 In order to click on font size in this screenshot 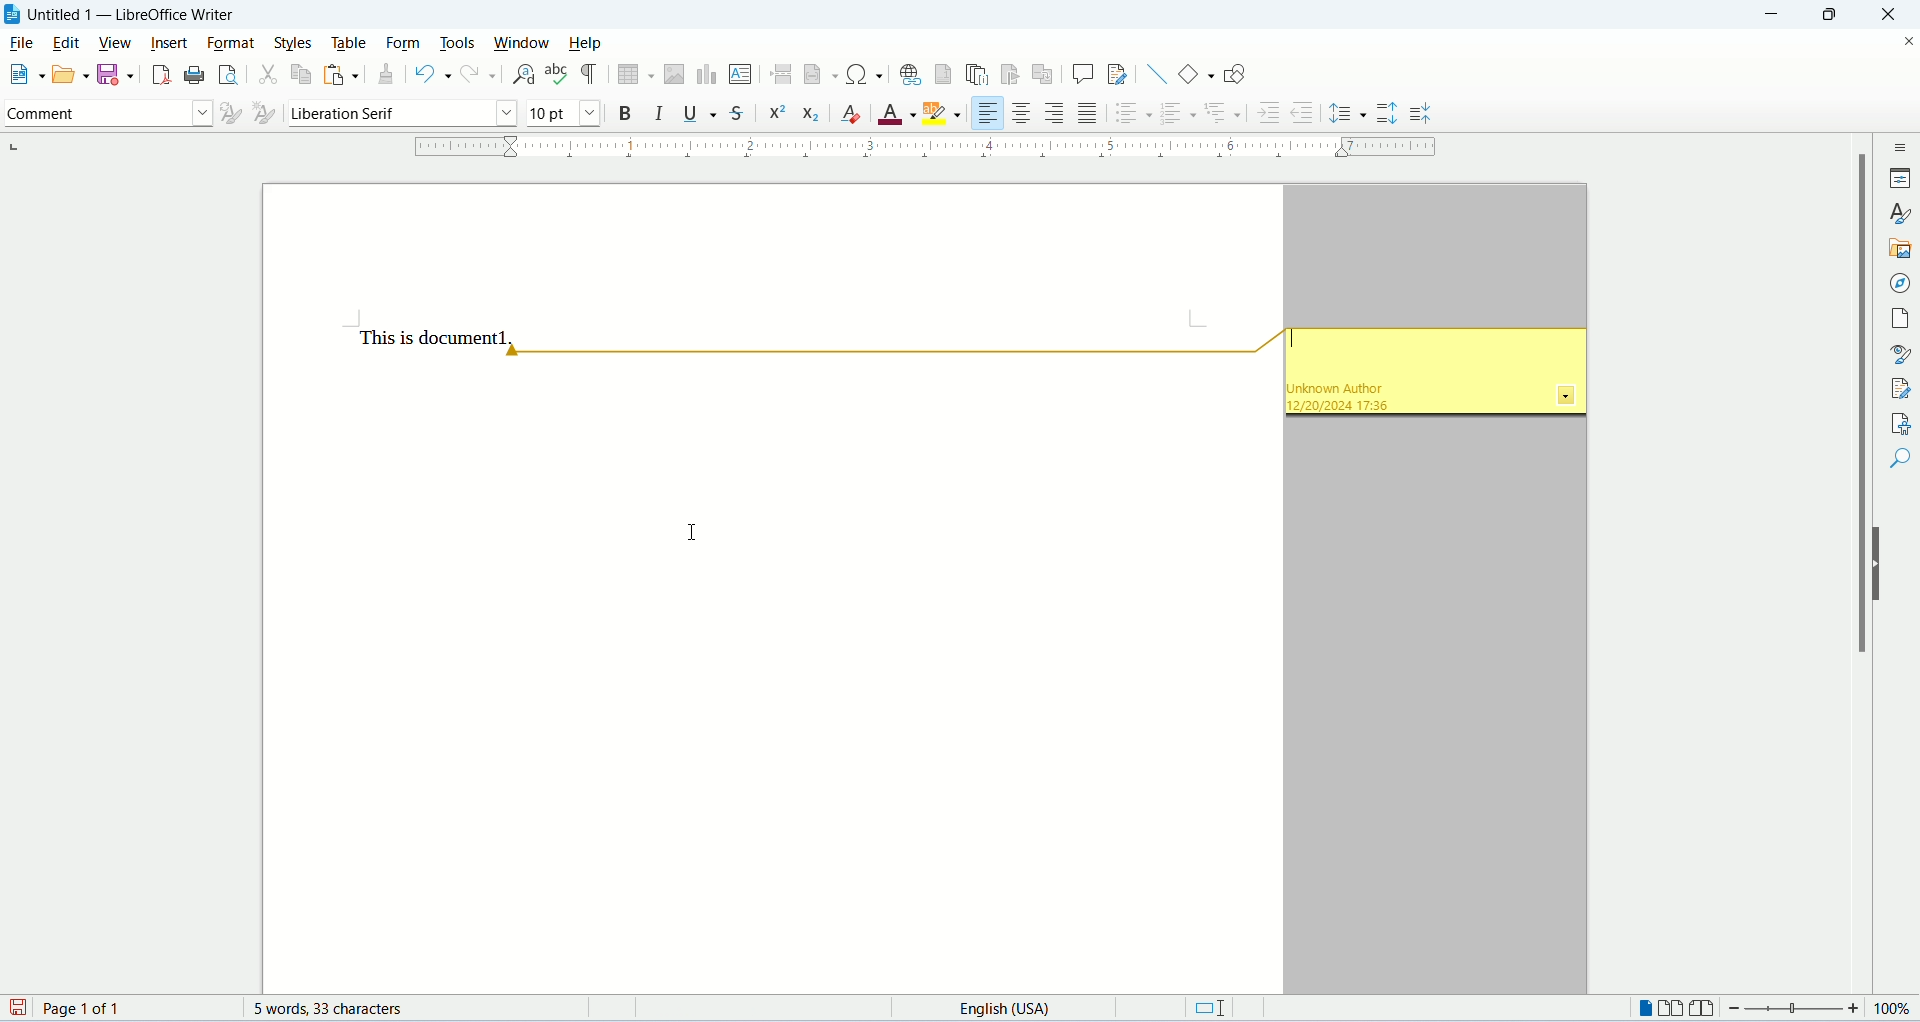, I will do `click(561, 112)`.